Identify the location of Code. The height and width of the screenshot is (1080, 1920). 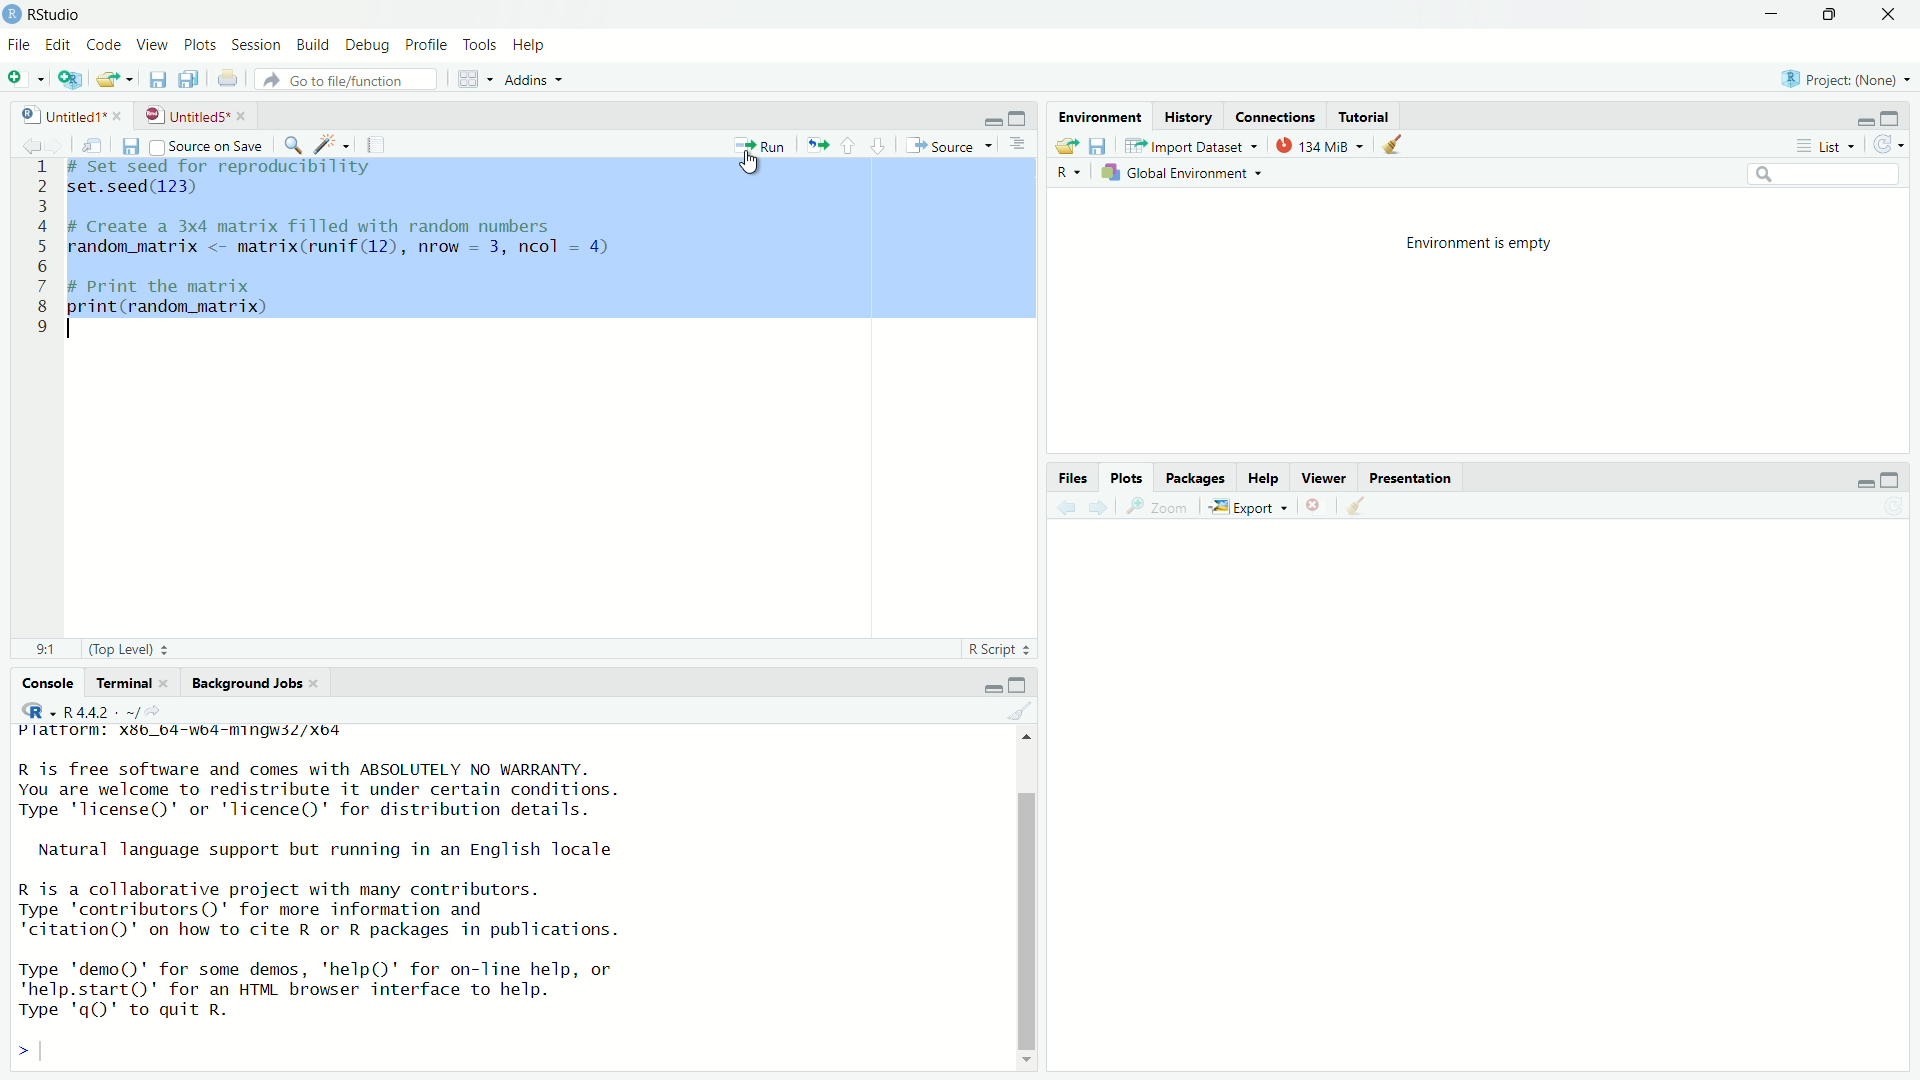
(105, 46).